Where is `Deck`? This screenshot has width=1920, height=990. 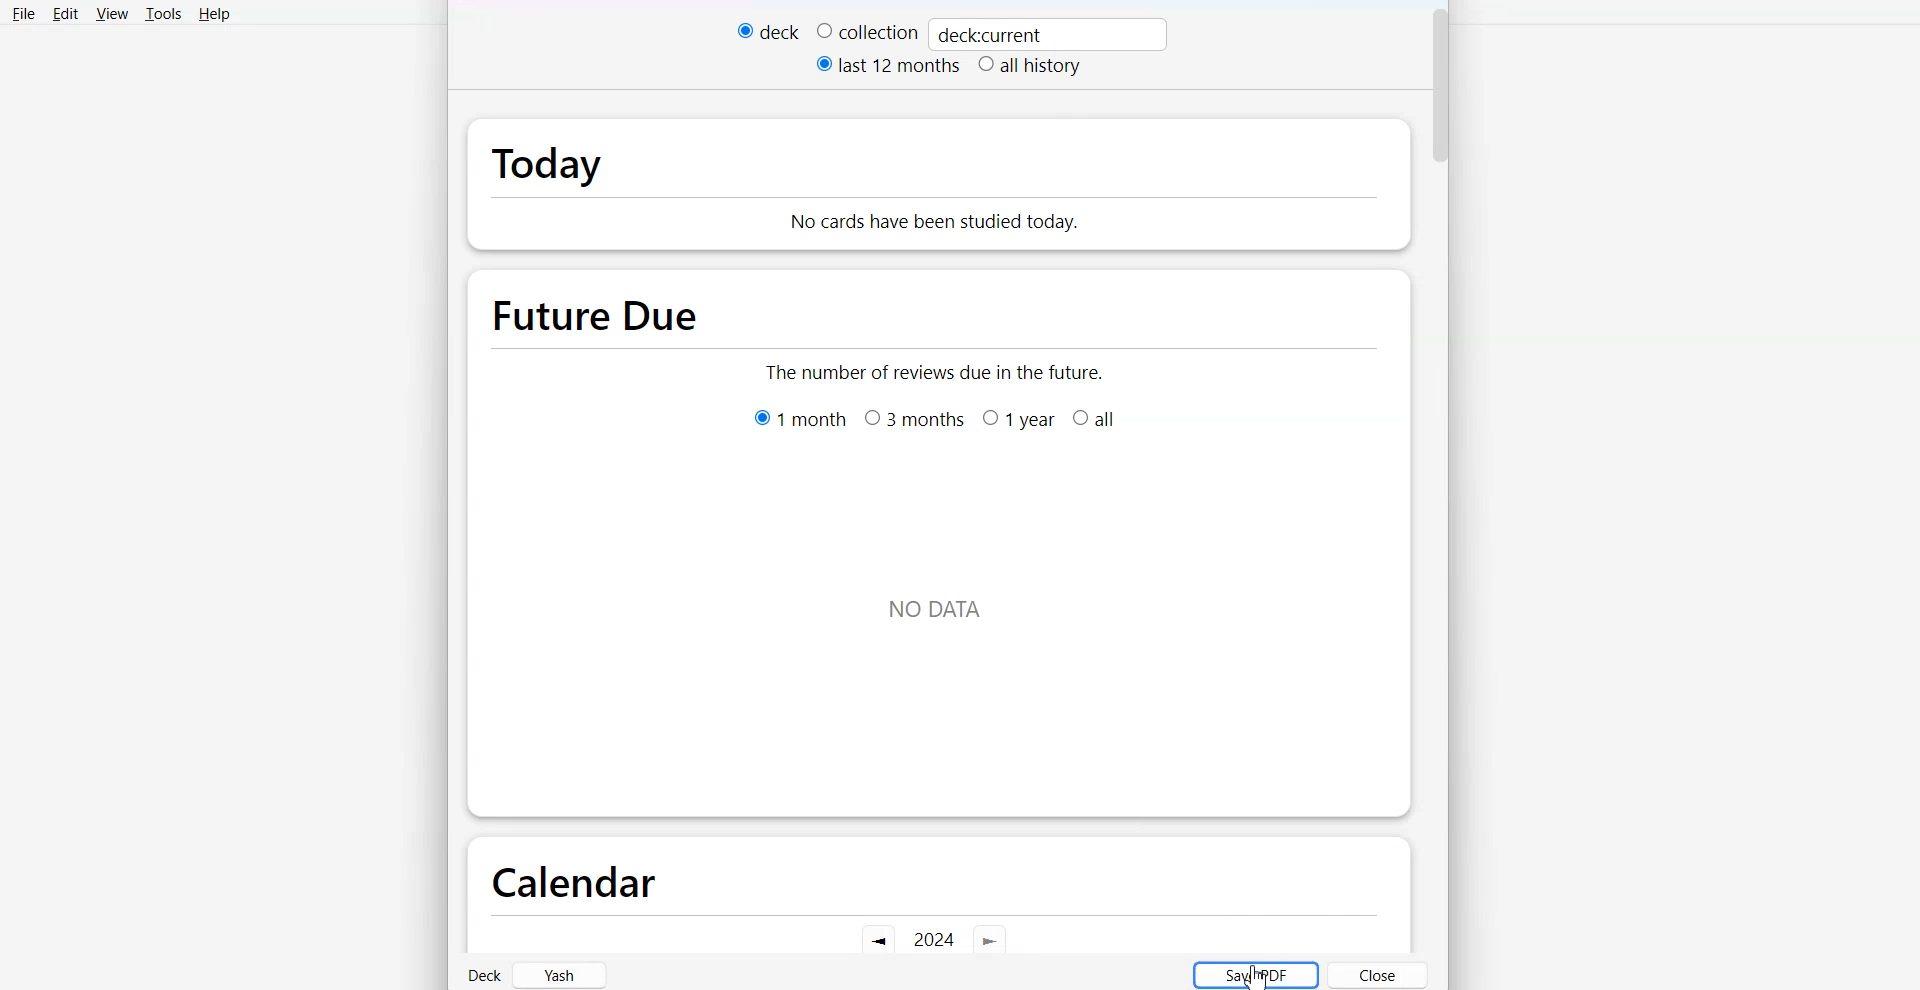
Deck is located at coordinates (767, 31).